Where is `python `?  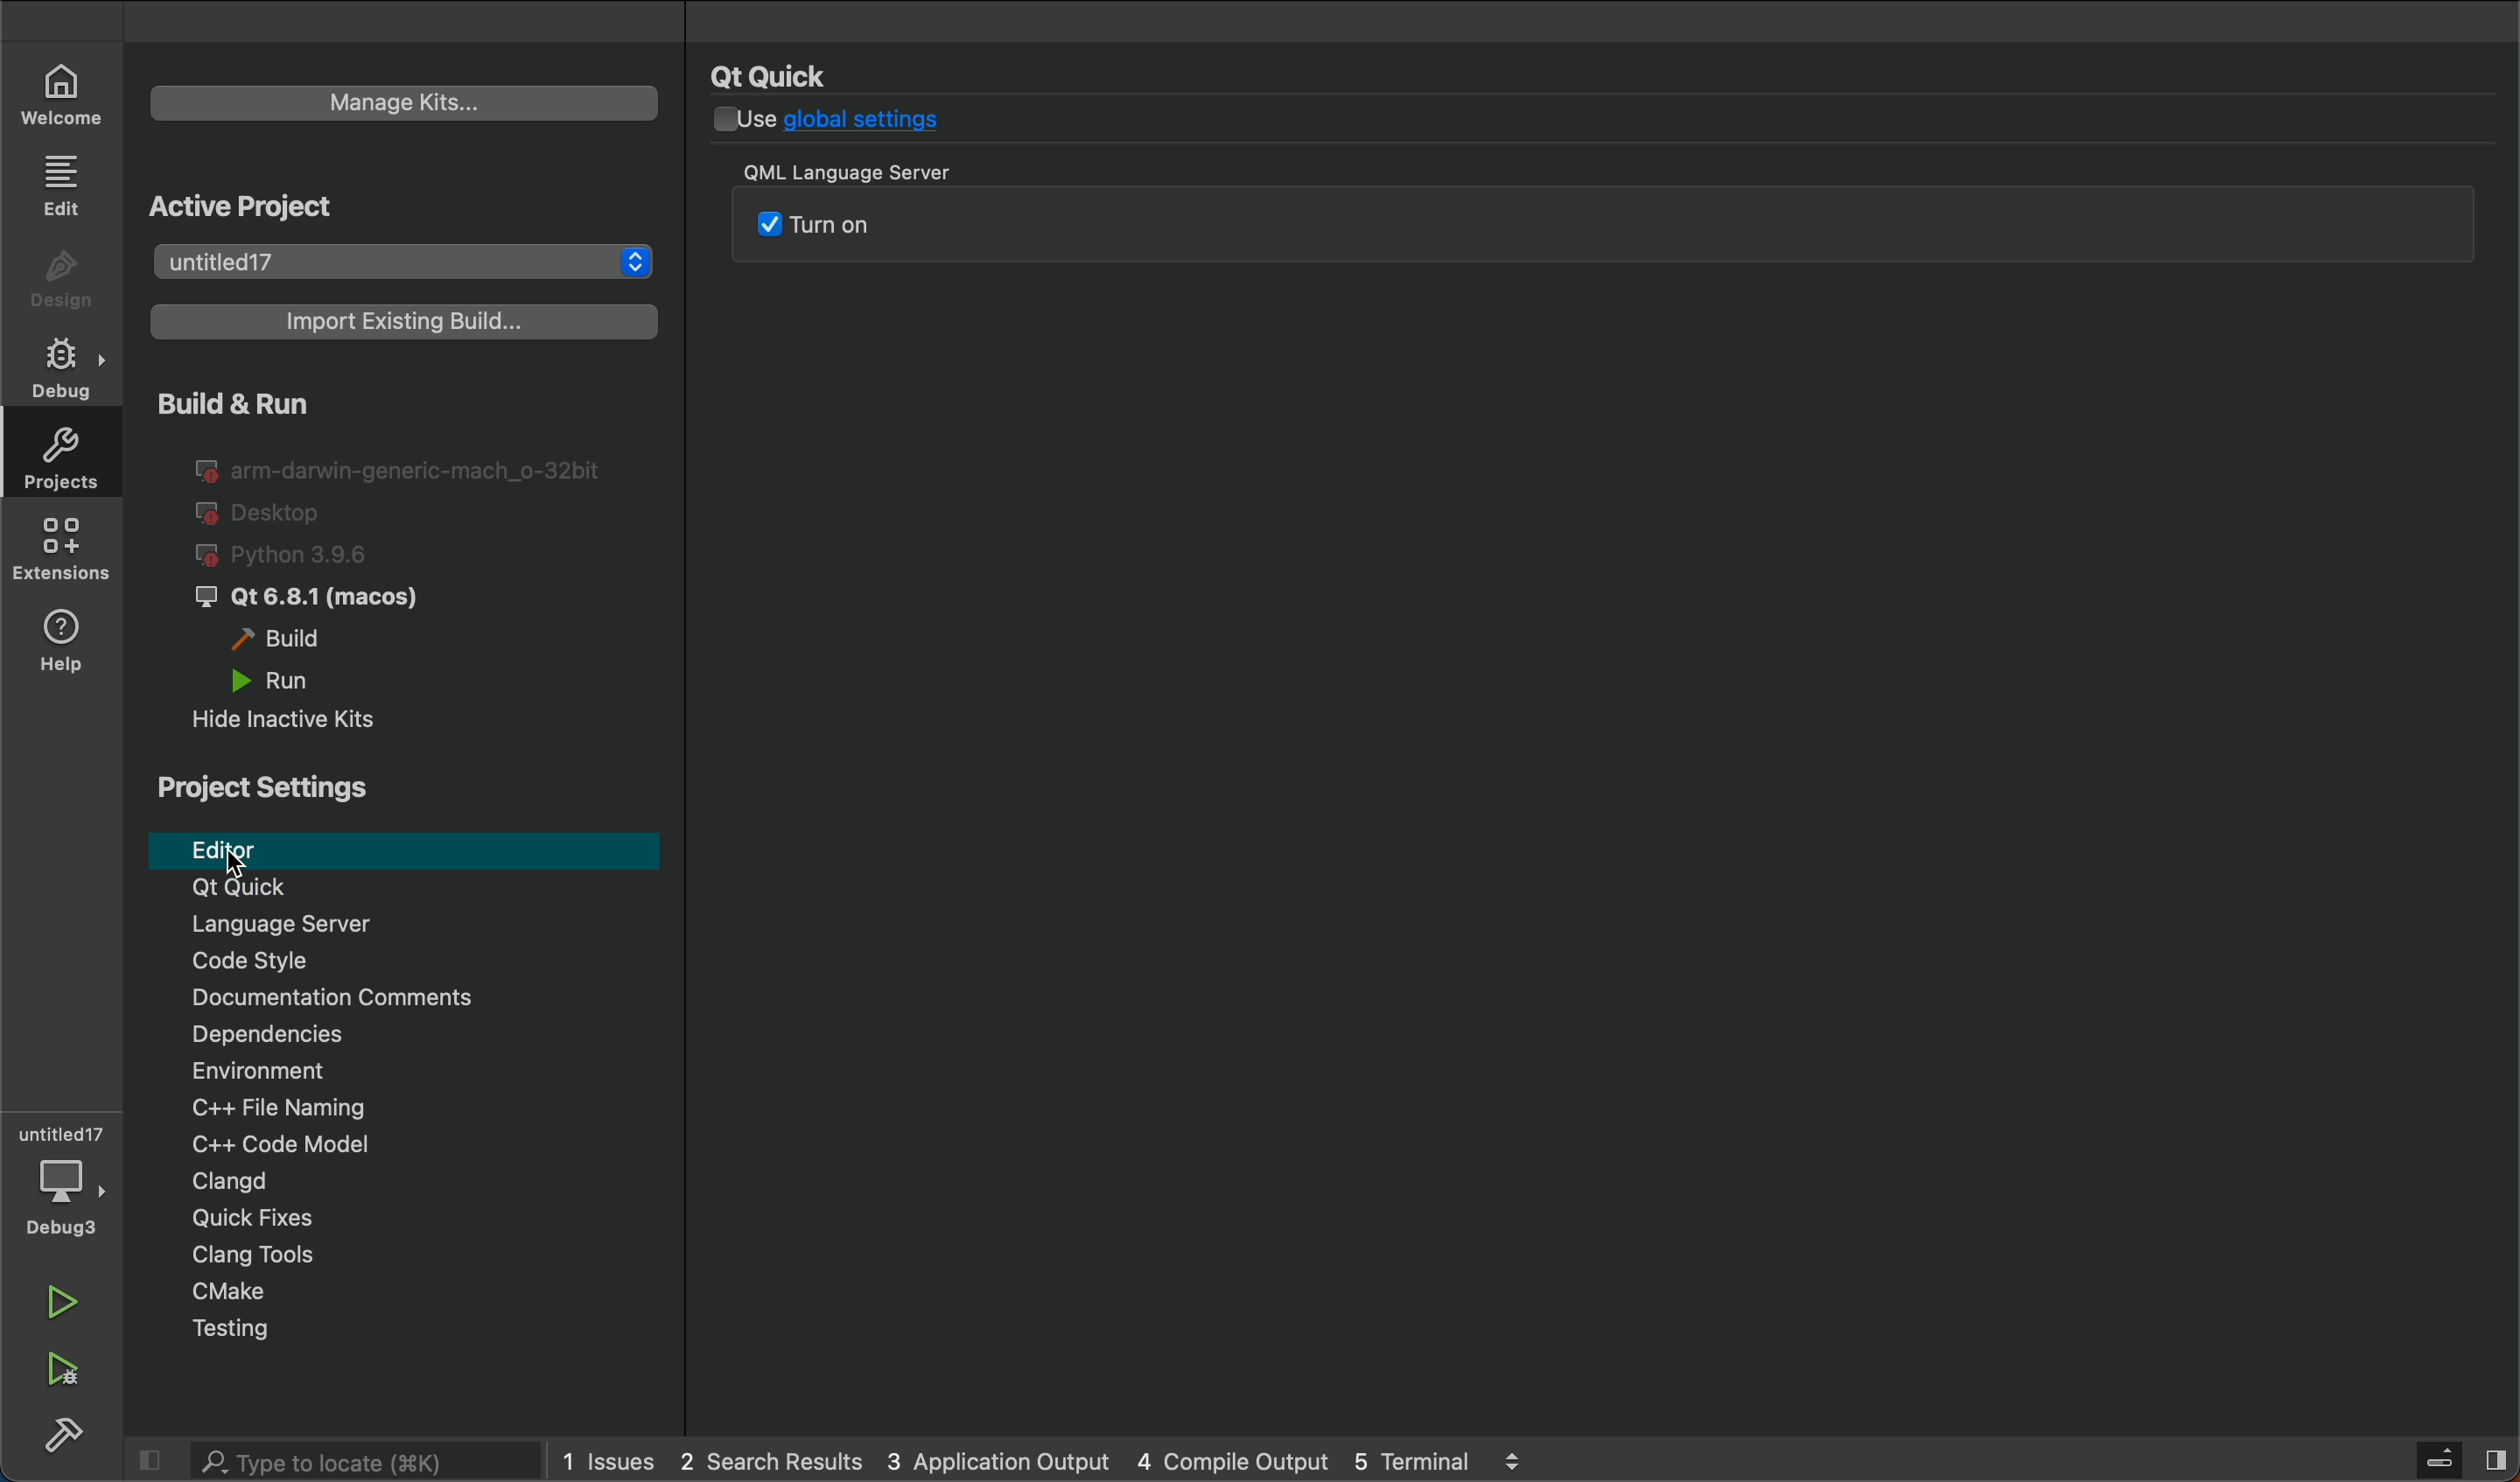 python  is located at coordinates (305, 552).